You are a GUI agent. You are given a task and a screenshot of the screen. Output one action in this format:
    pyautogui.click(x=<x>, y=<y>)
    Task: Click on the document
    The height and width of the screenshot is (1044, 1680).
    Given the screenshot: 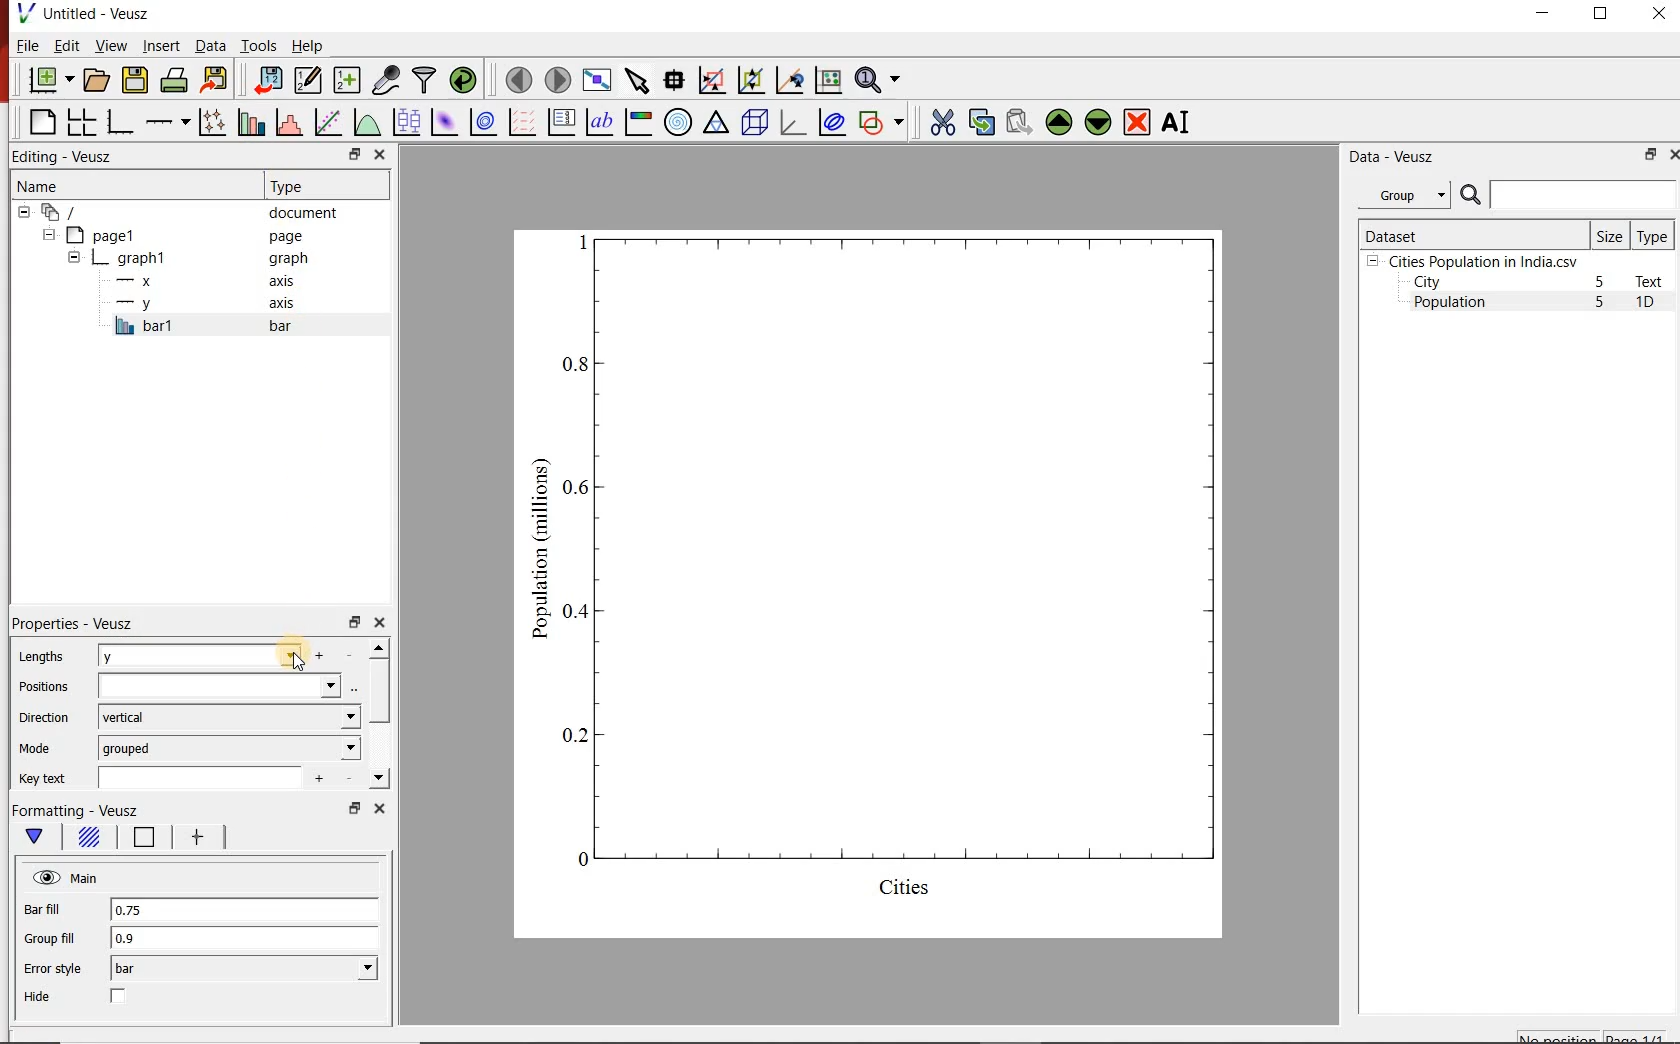 What is the action you would take?
    pyautogui.click(x=184, y=211)
    